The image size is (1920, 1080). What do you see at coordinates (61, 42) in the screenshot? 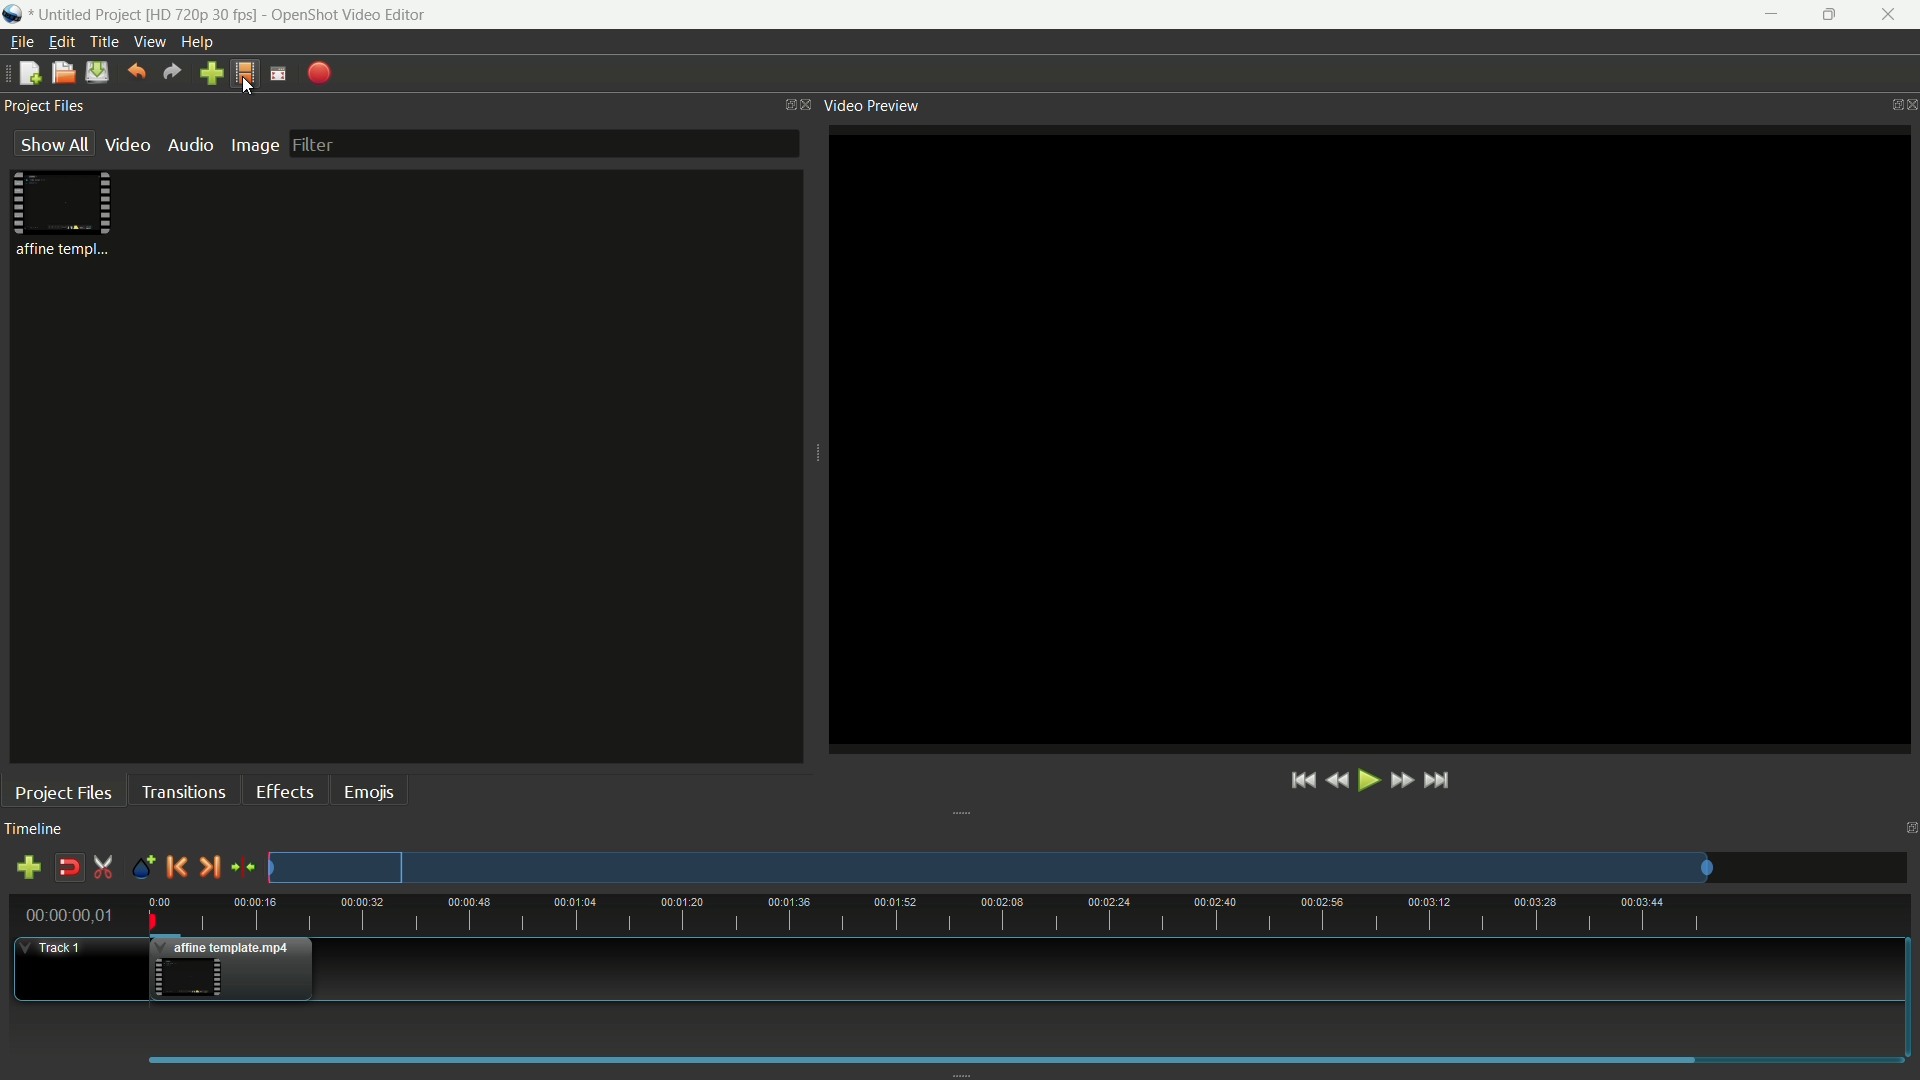
I see `edit menu` at bounding box center [61, 42].